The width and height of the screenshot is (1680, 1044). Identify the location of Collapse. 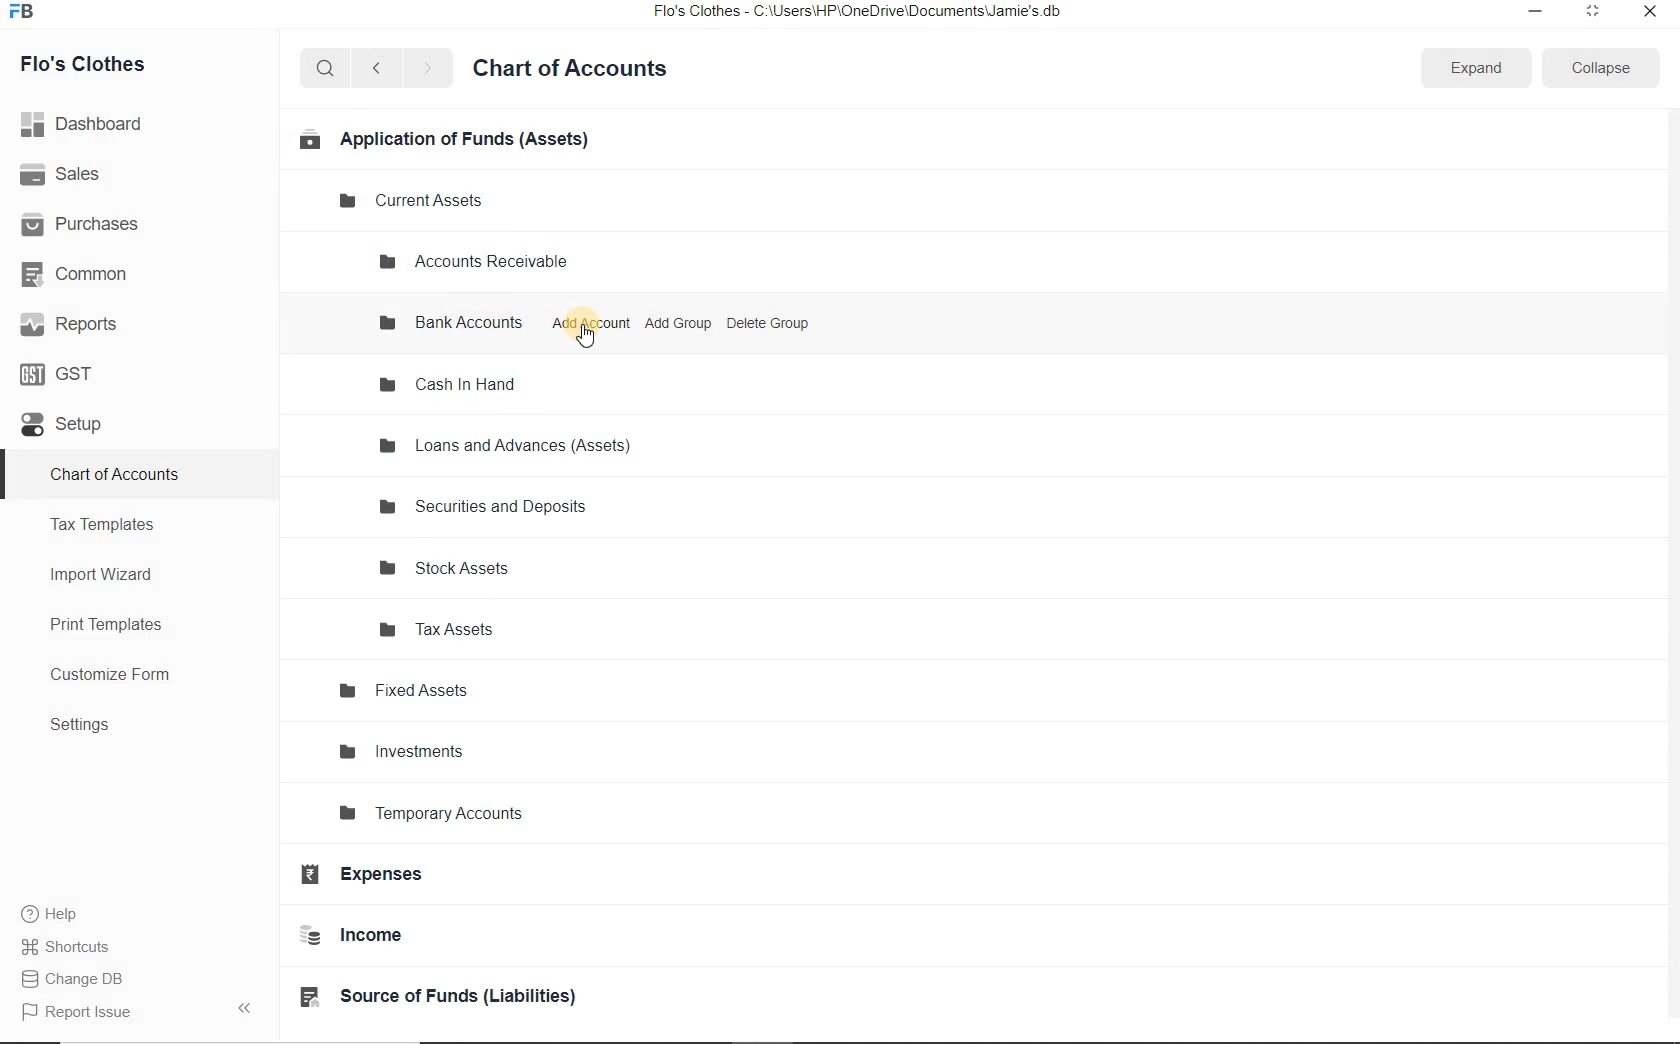
(1600, 67).